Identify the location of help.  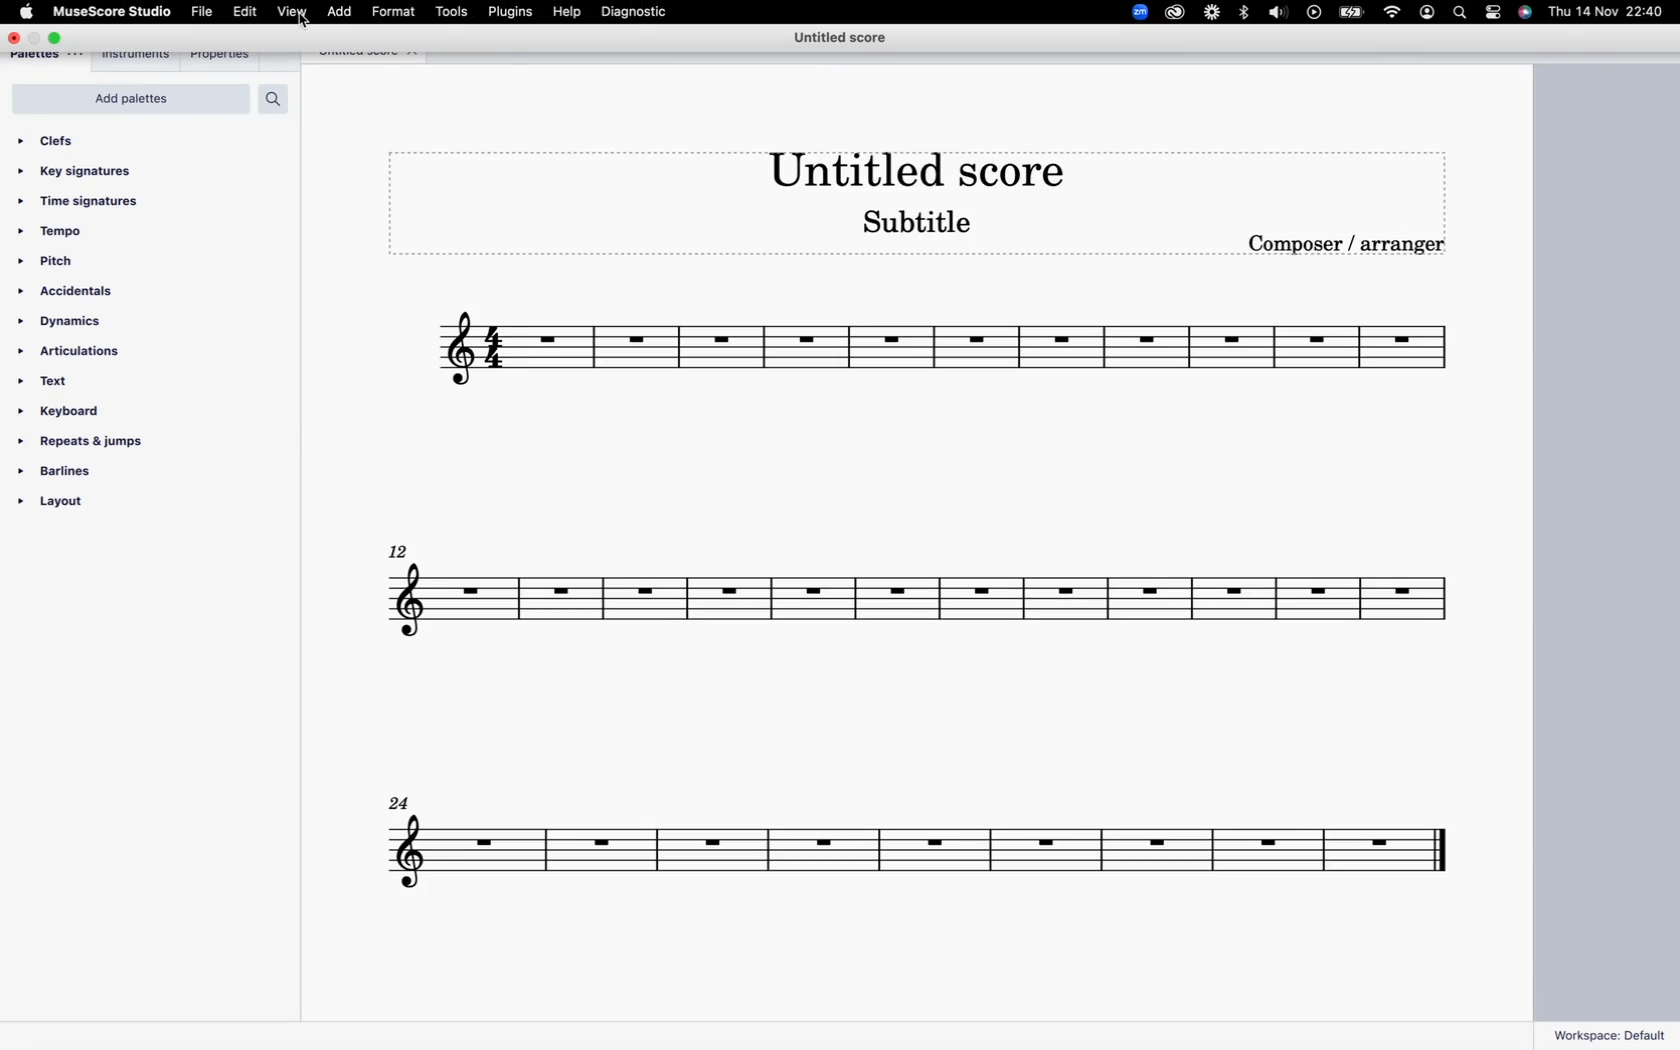
(571, 14).